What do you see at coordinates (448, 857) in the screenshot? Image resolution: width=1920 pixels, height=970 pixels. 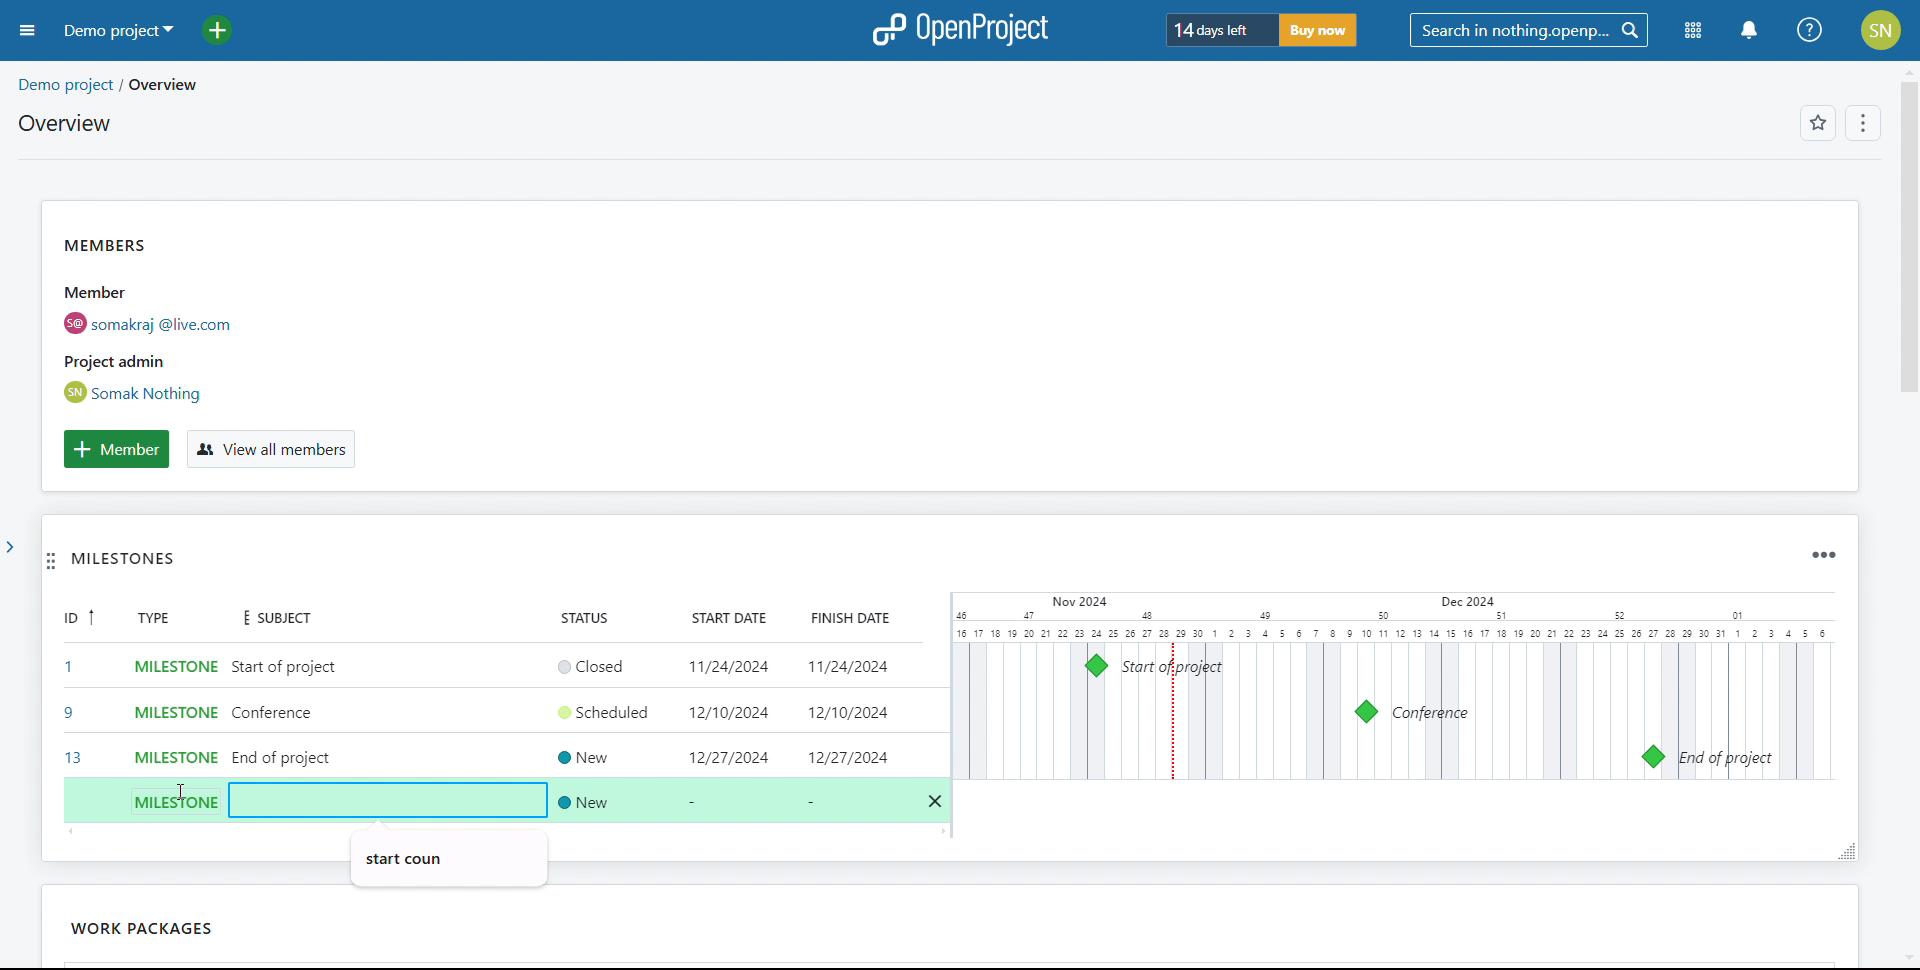 I see `autofill suggestion` at bounding box center [448, 857].